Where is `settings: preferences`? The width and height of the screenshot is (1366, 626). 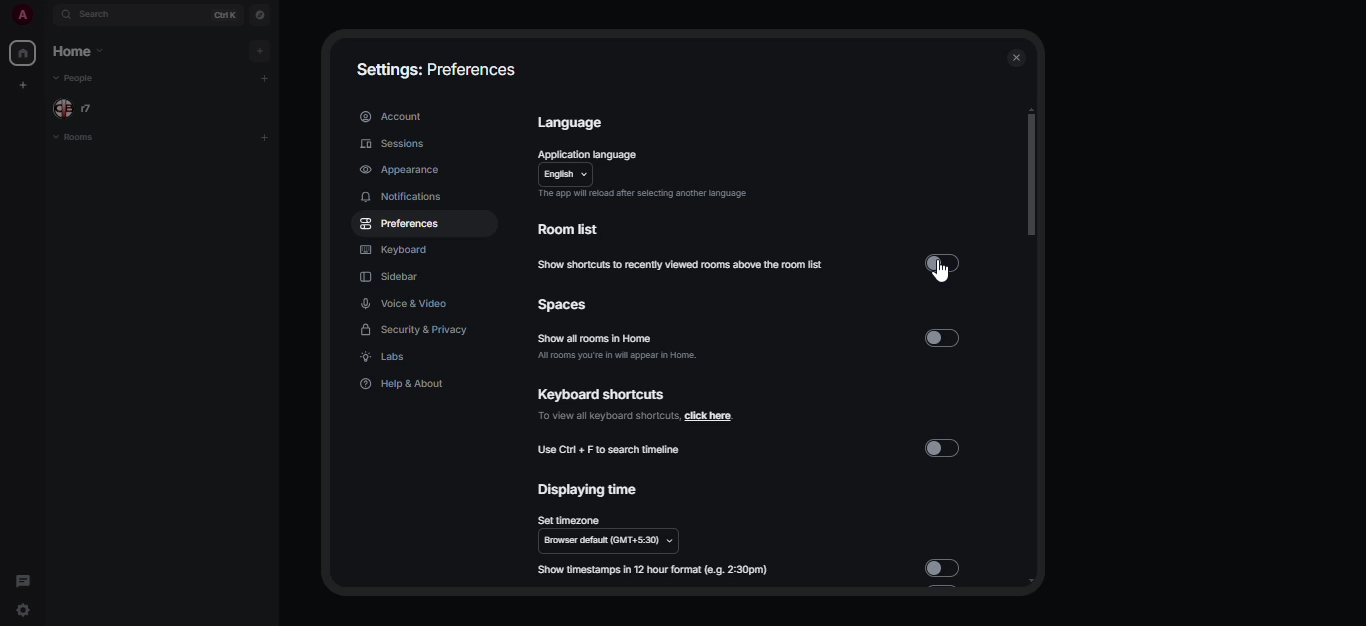 settings: preferences is located at coordinates (435, 69).